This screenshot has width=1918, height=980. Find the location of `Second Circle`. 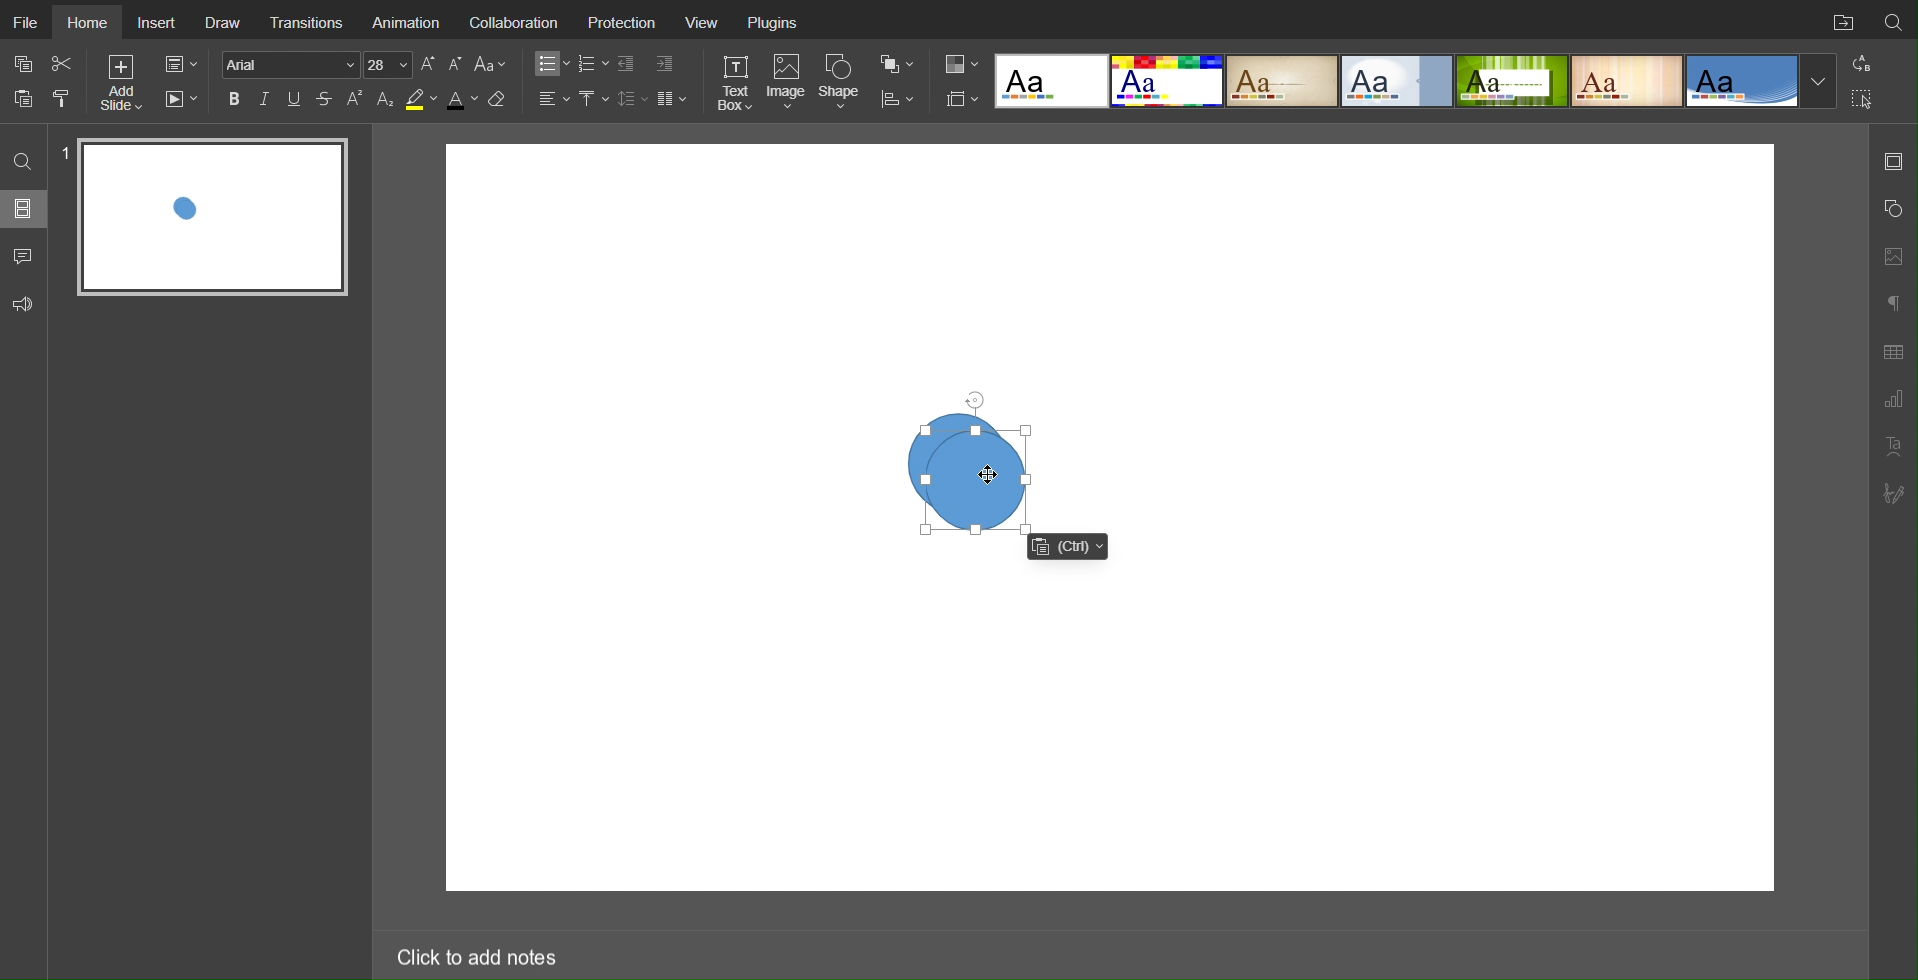

Second Circle is located at coordinates (976, 481).